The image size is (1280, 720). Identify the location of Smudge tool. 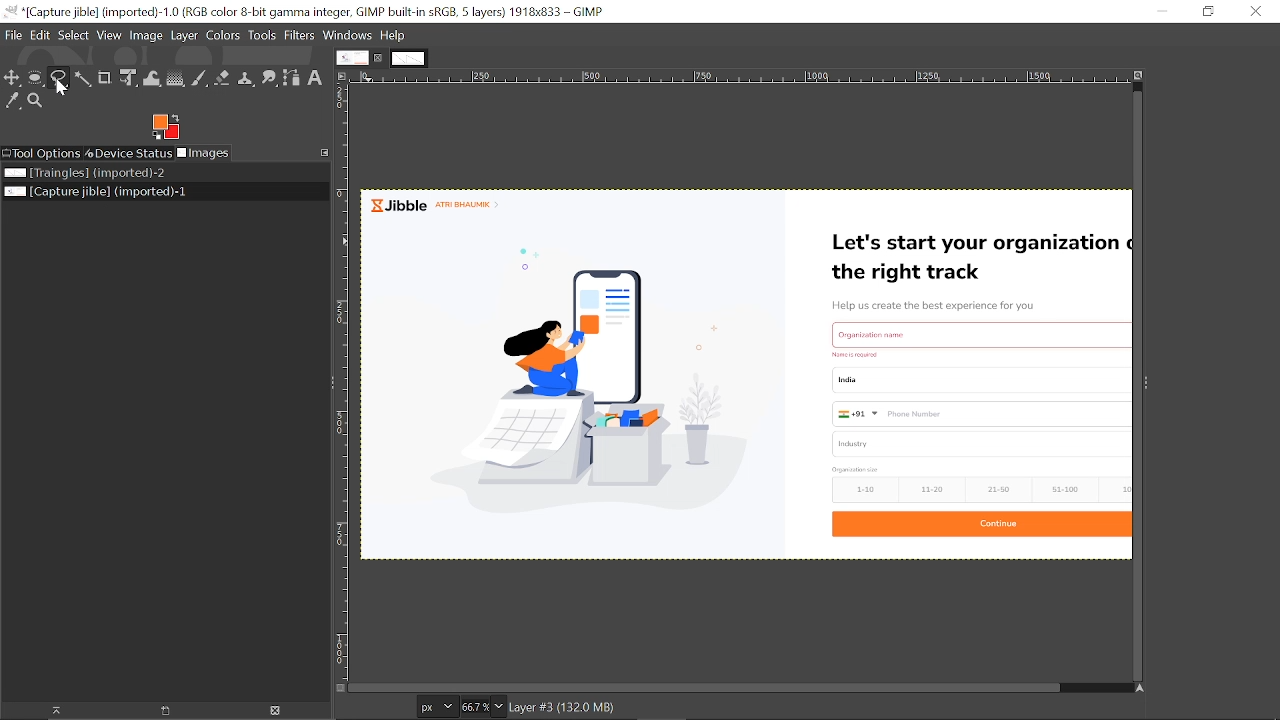
(269, 79).